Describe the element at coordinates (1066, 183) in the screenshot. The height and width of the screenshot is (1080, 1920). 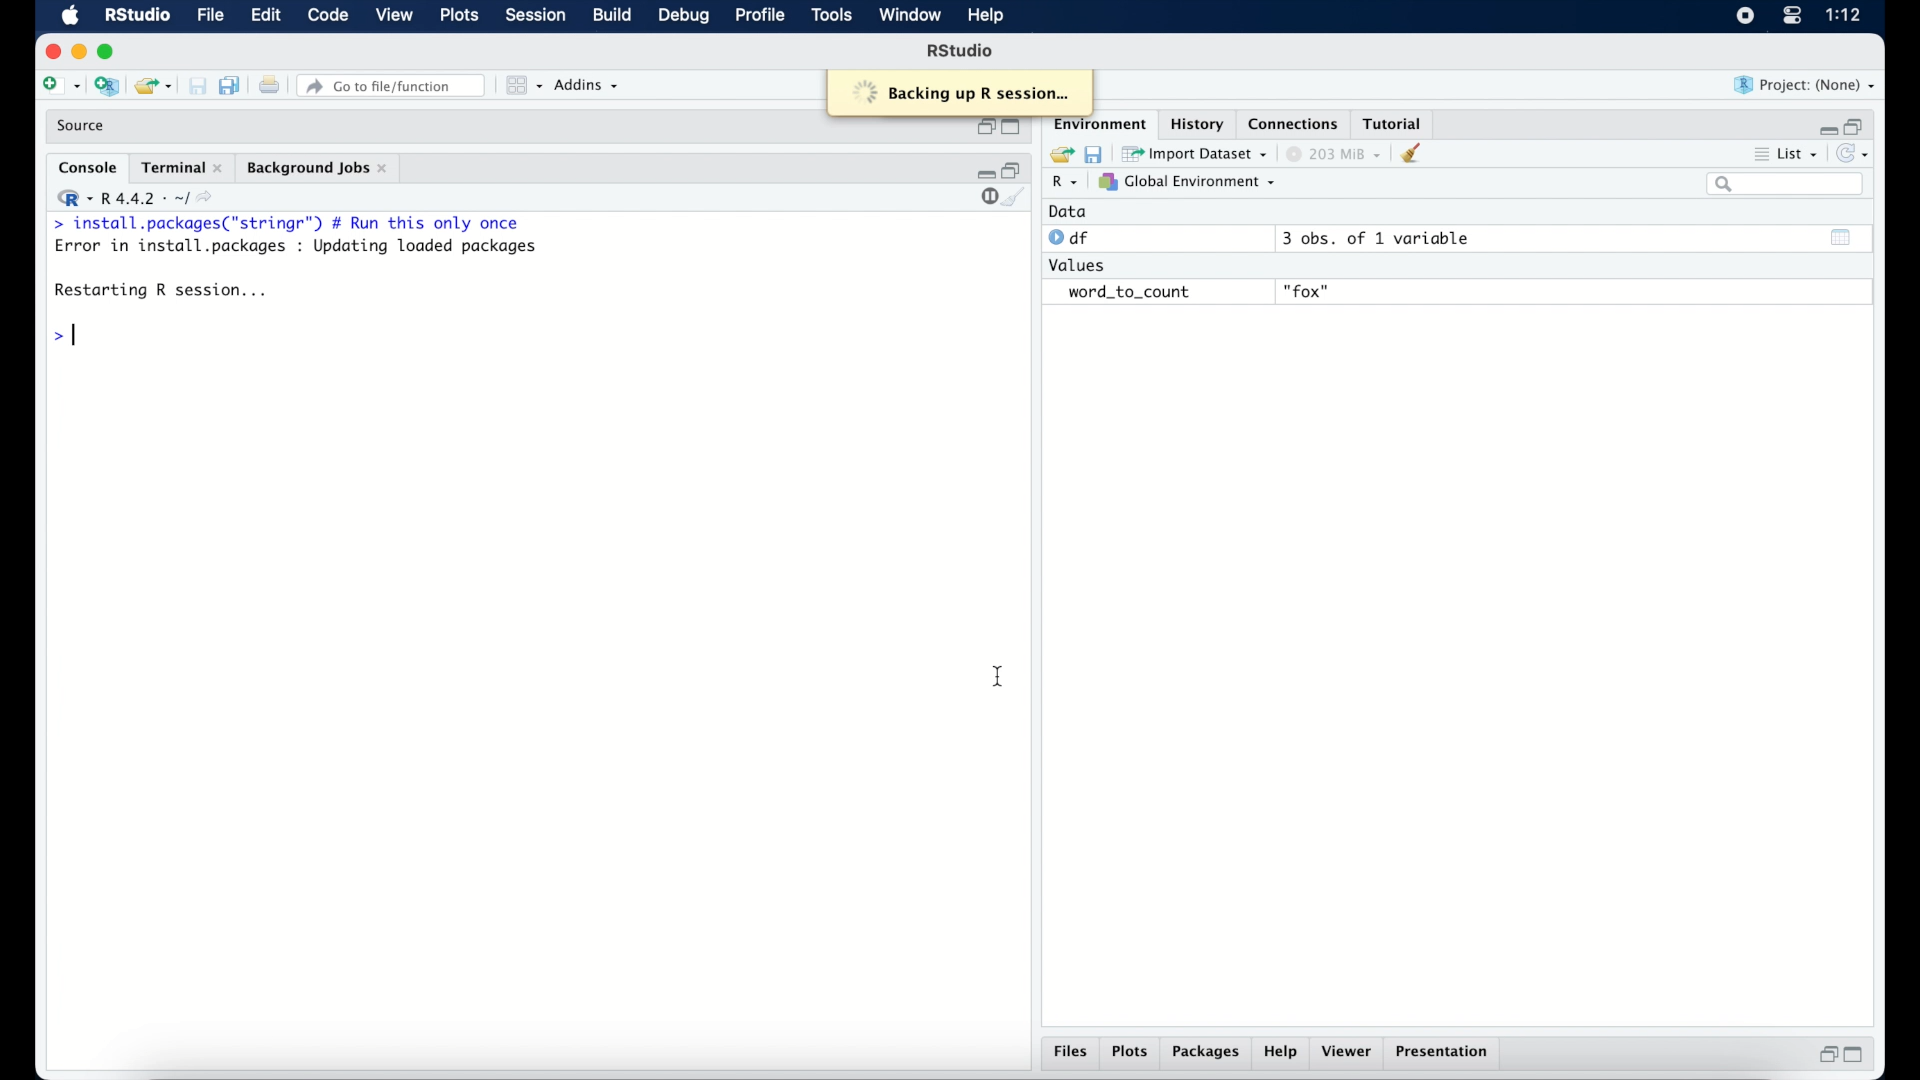
I see `R` at that location.